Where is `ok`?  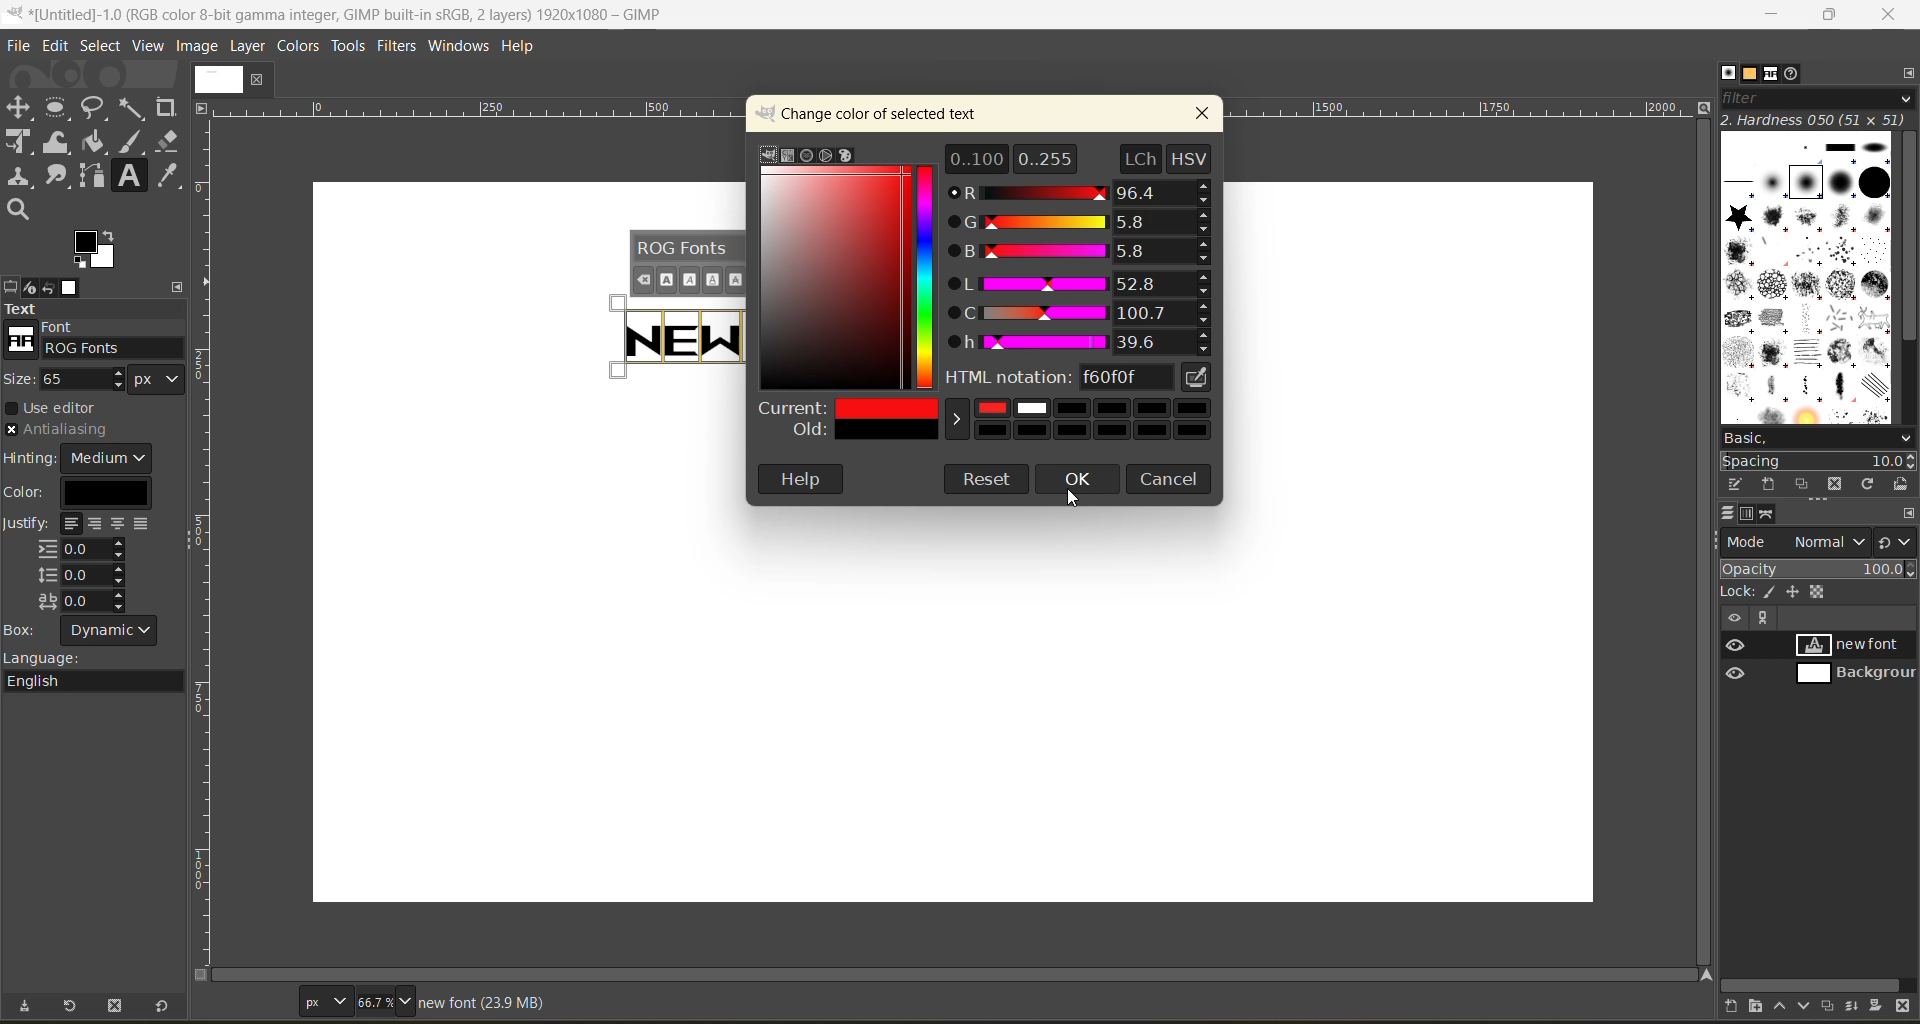 ok is located at coordinates (1081, 480).